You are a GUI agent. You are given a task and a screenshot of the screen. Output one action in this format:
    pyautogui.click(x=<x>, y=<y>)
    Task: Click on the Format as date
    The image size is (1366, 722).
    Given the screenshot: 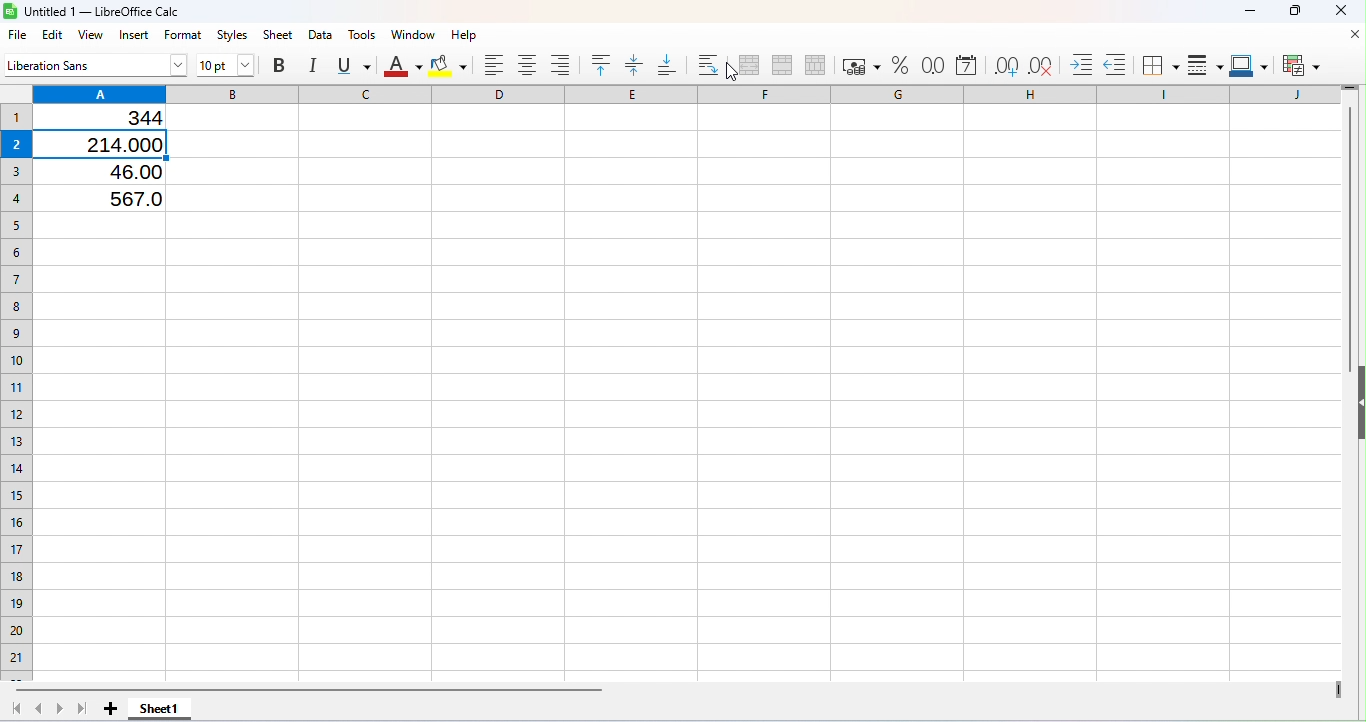 What is the action you would take?
    pyautogui.click(x=964, y=64)
    